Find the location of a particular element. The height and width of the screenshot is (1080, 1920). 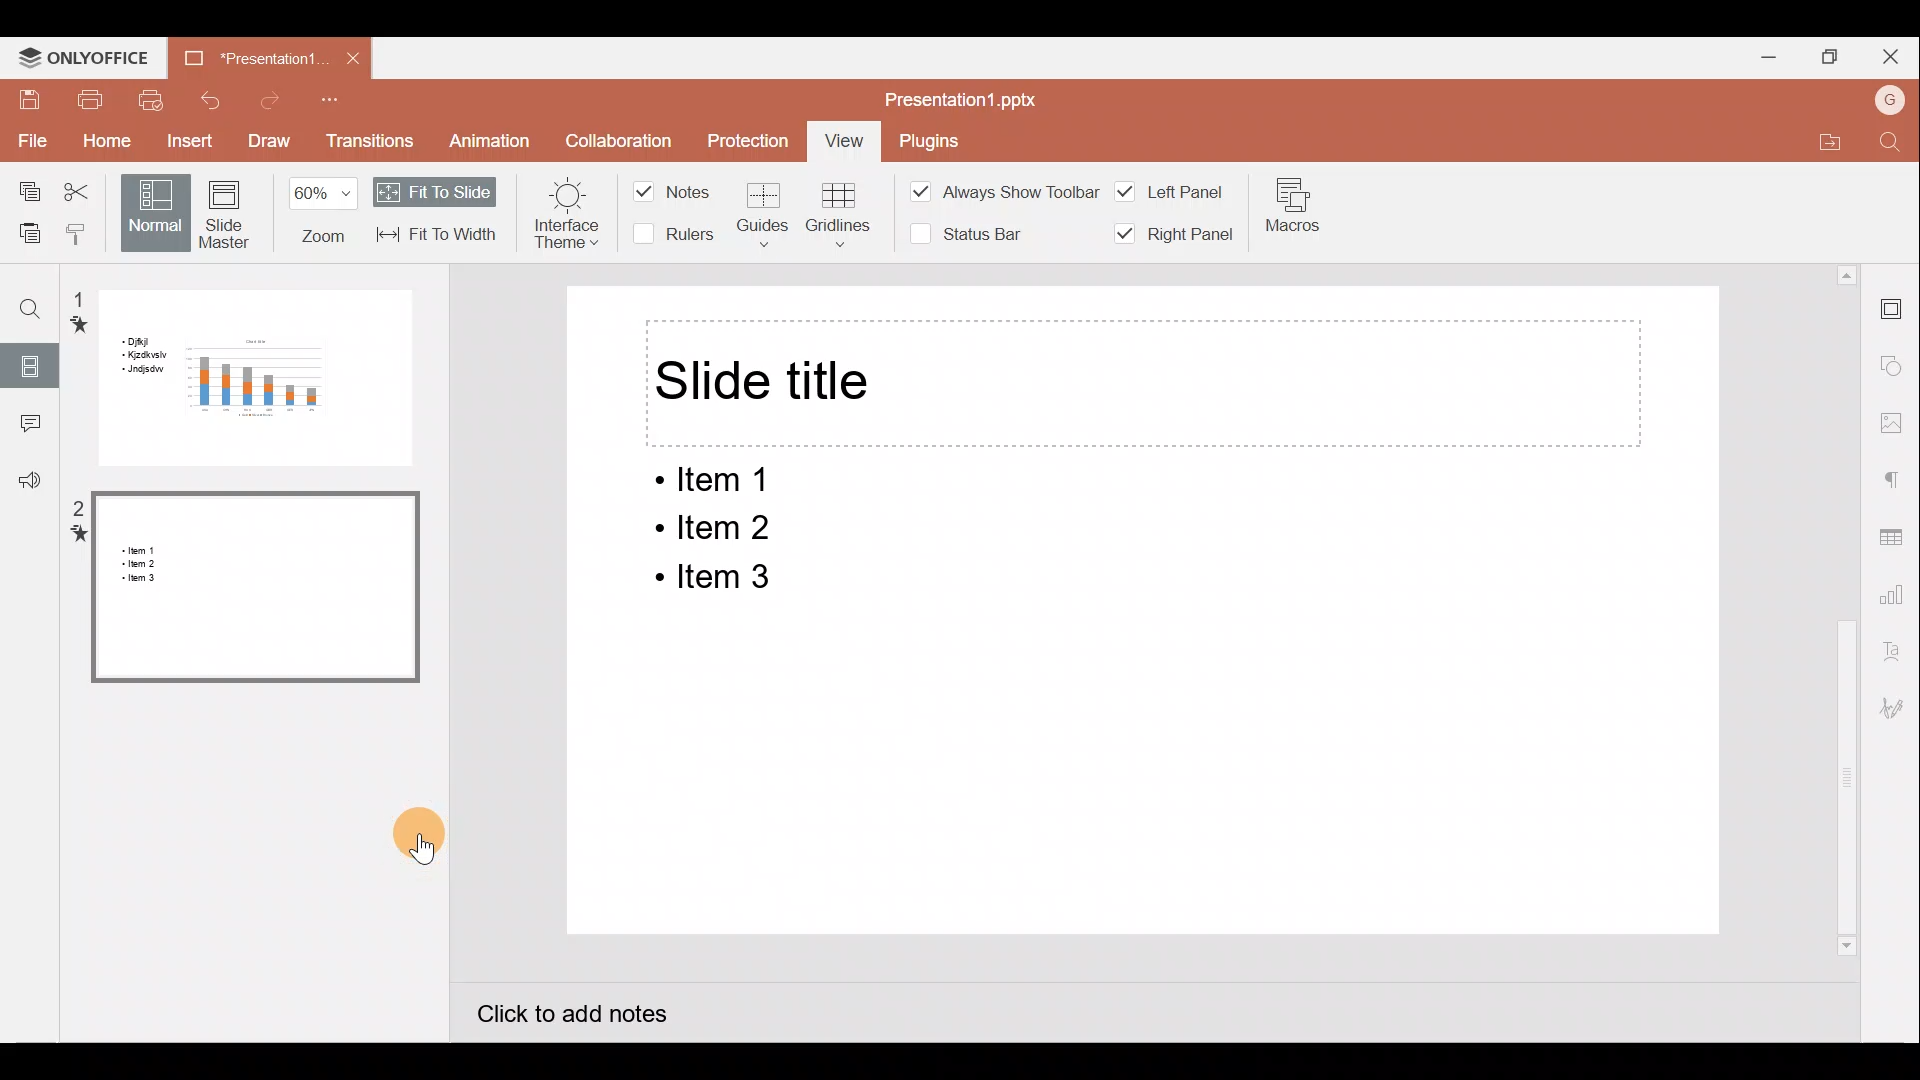

Signature settings is located at coordinates (1898, 708).